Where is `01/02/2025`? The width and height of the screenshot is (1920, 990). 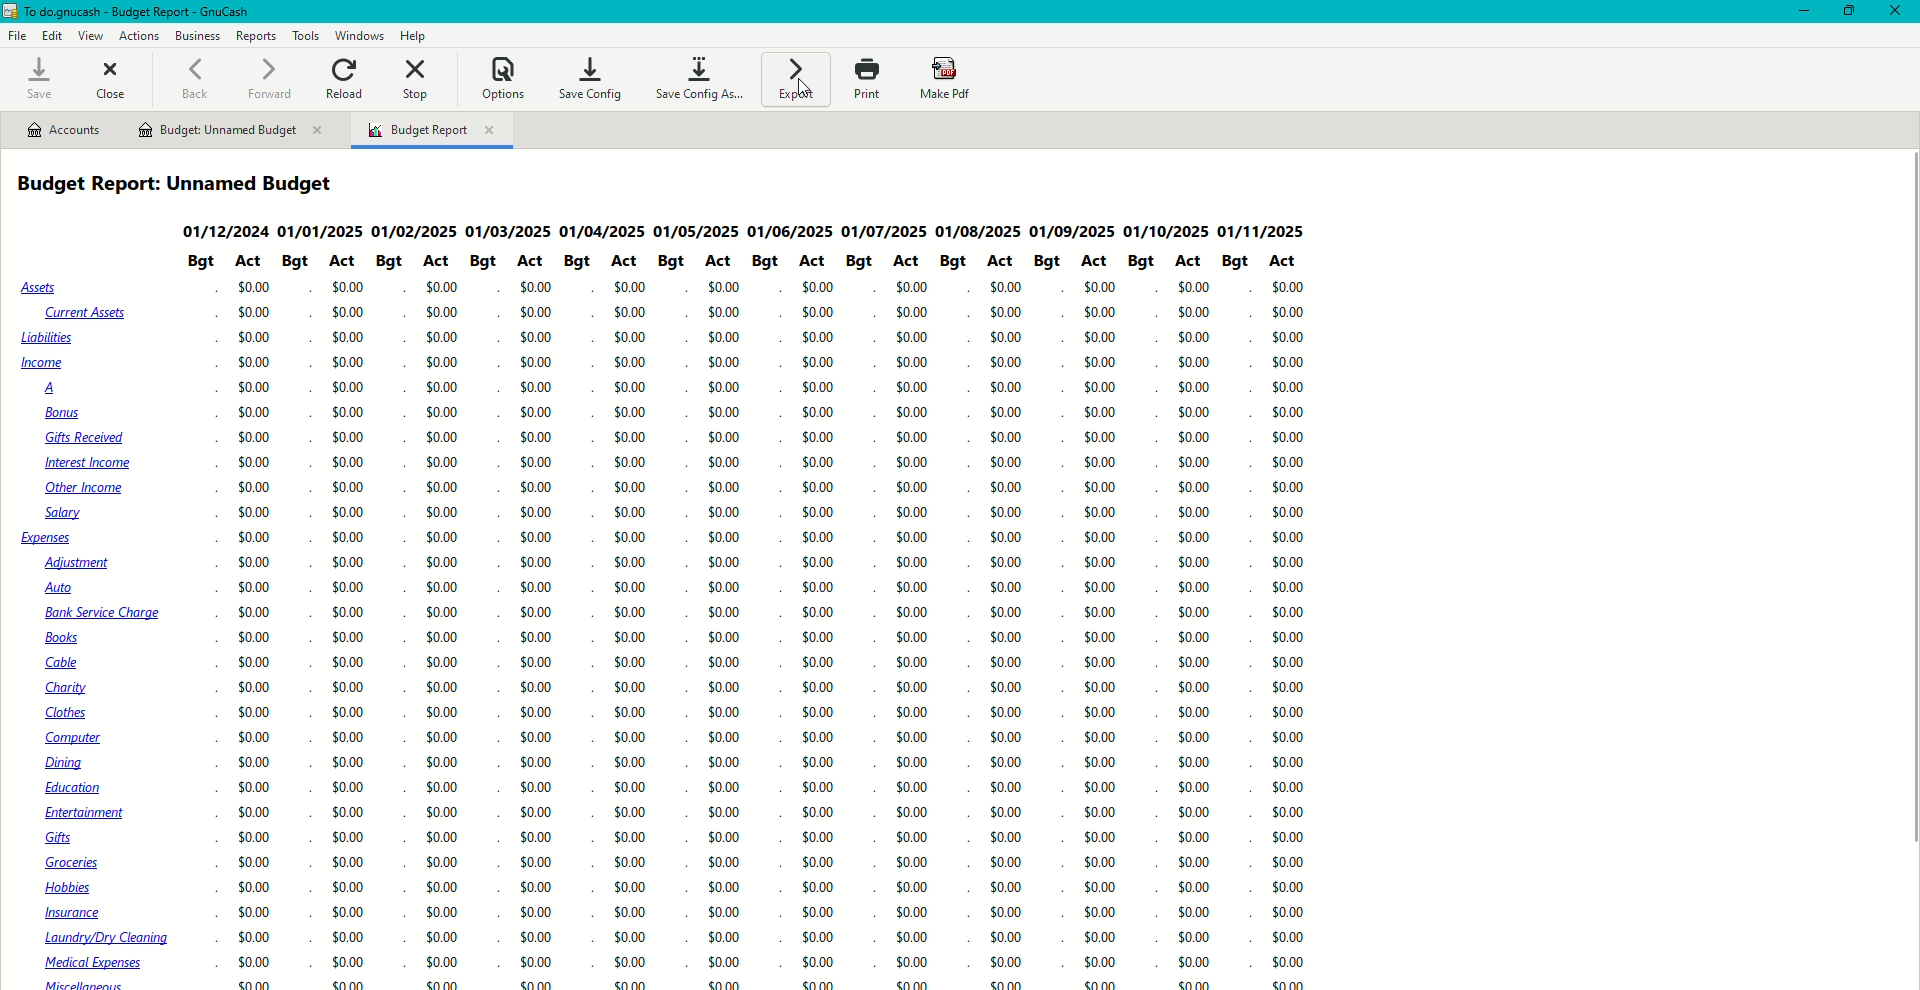 01/02/2025 is located at coordinates (413, 233).